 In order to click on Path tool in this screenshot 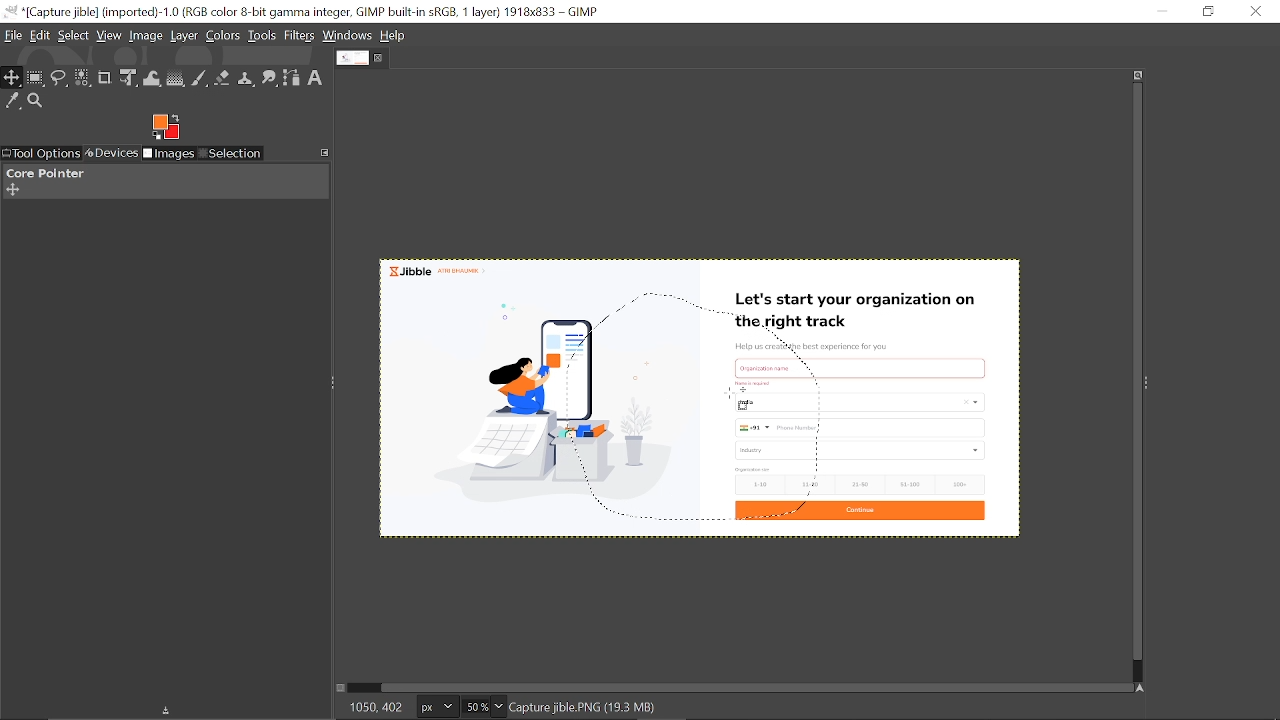, I will do `click(292, 79)`.